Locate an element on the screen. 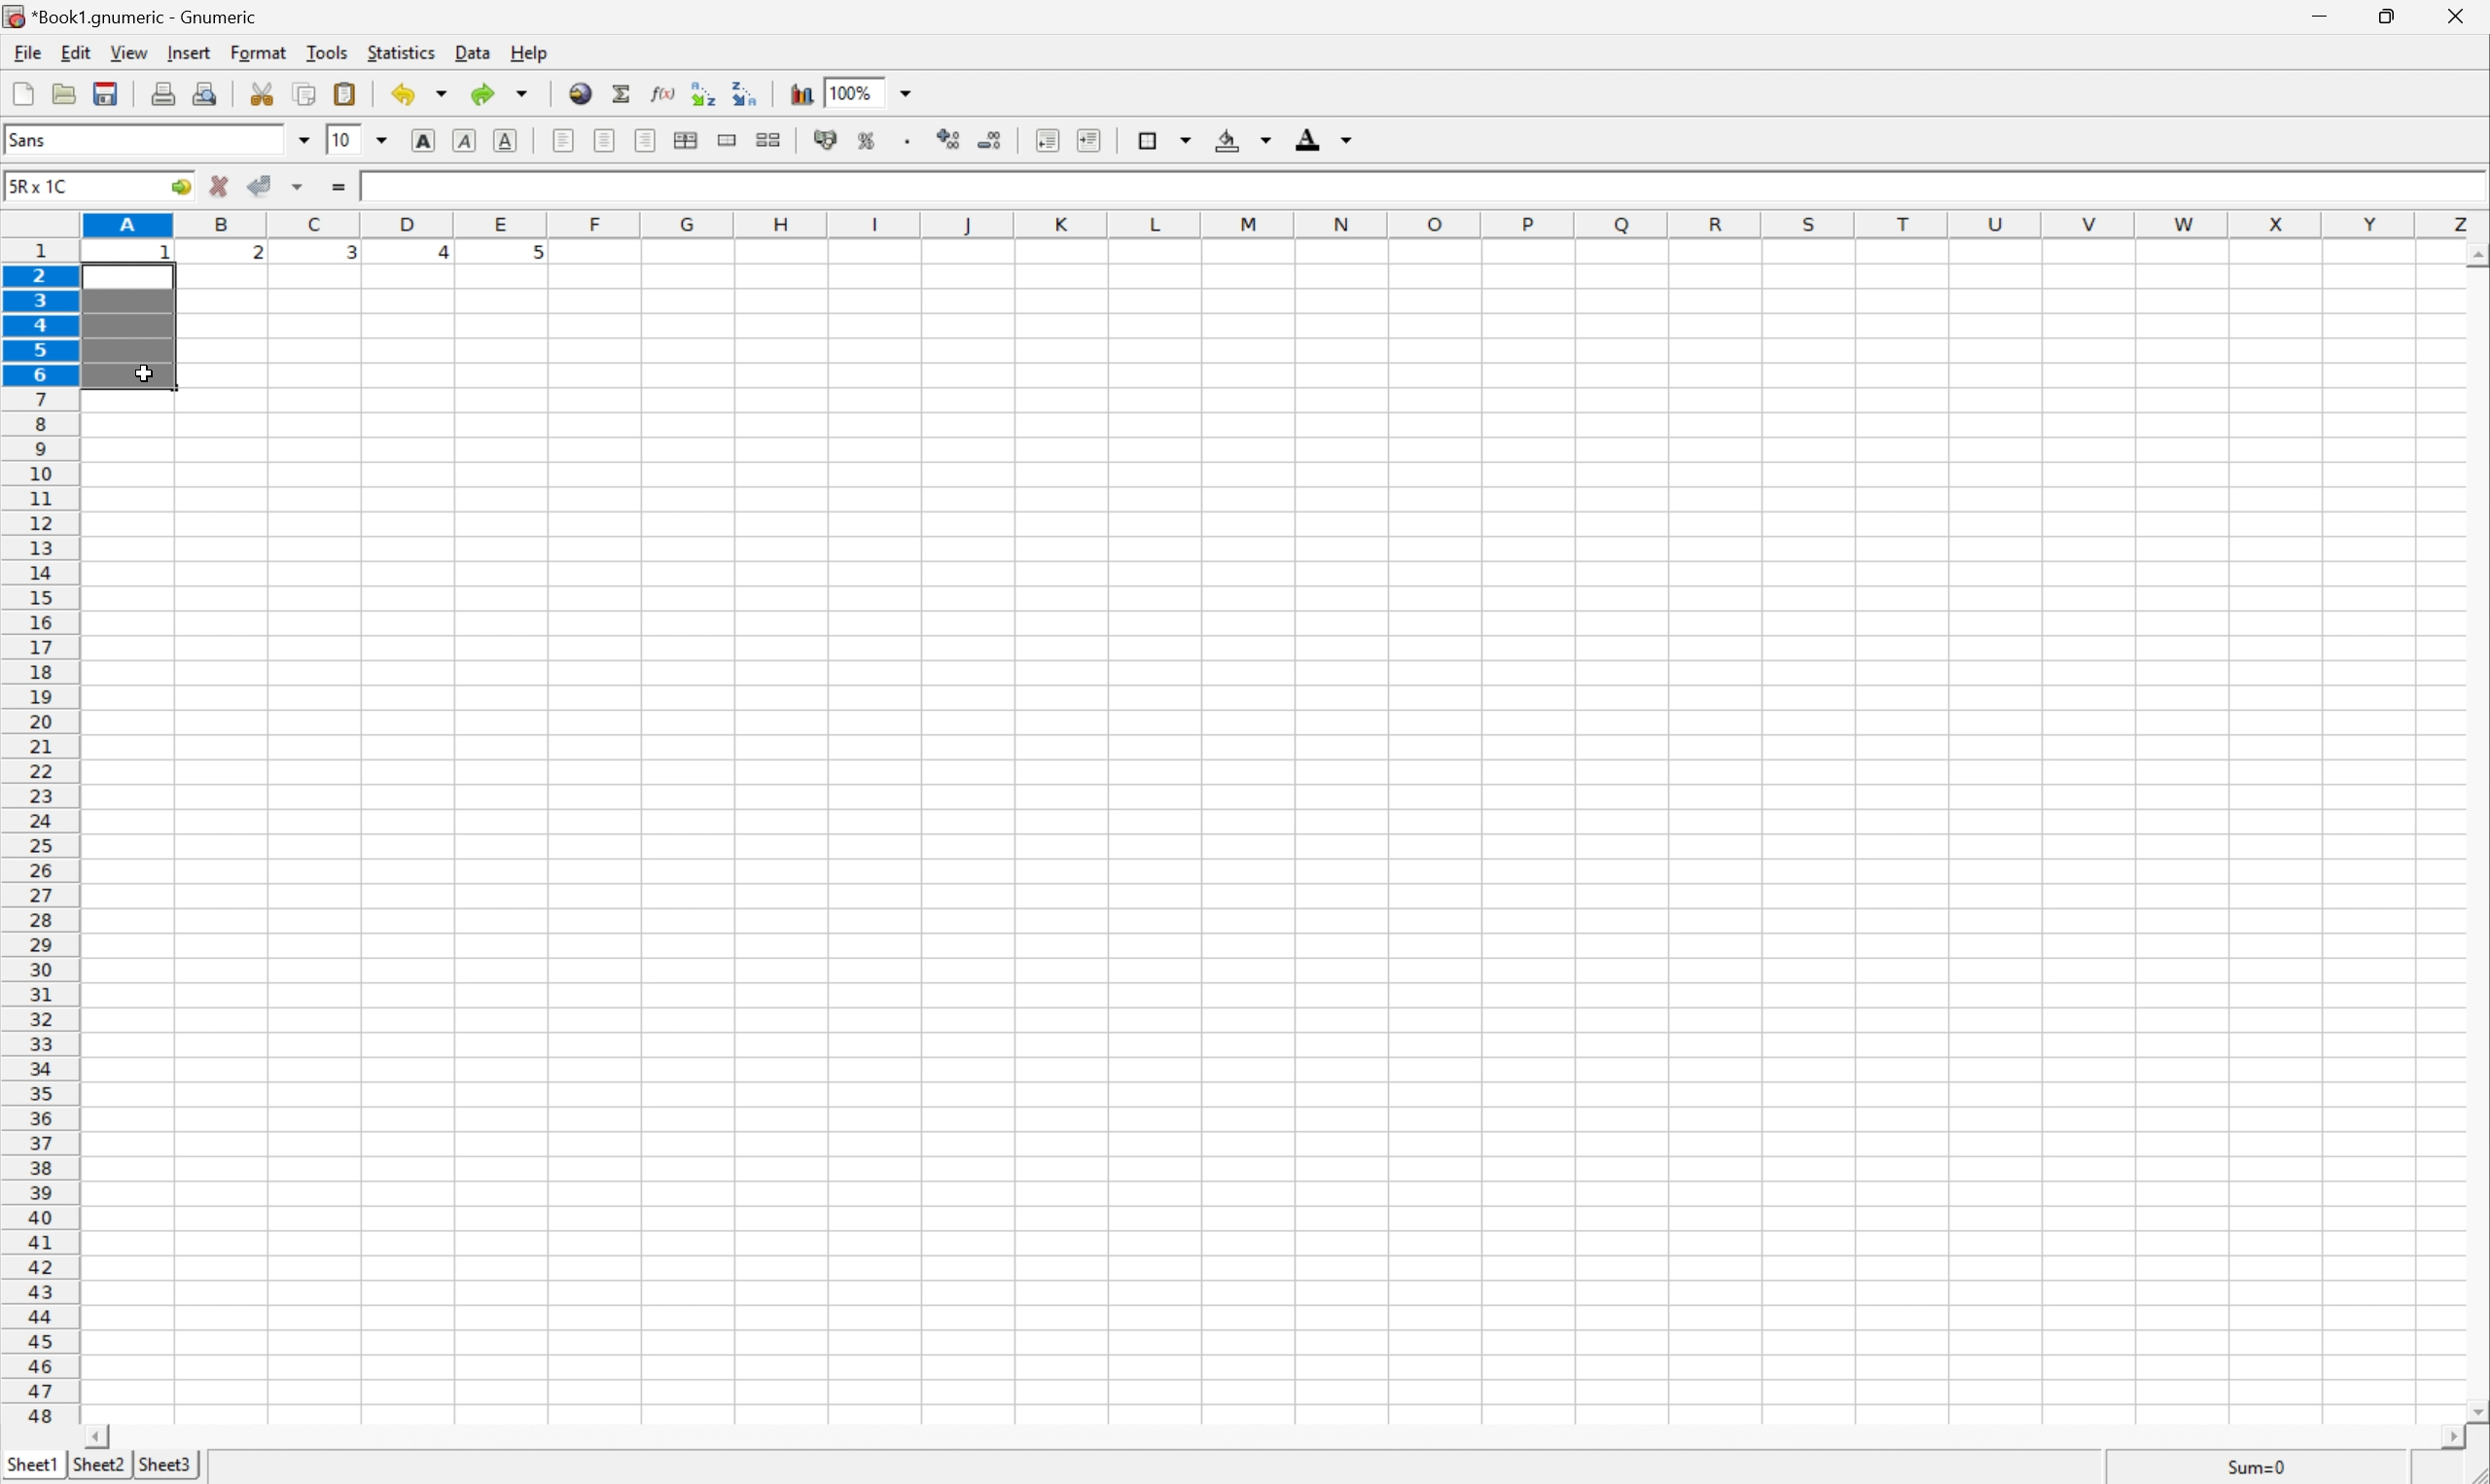 Image resolution: width=2490 pixels, height=1484 pixels. cut is located at coordinates (260, 92).